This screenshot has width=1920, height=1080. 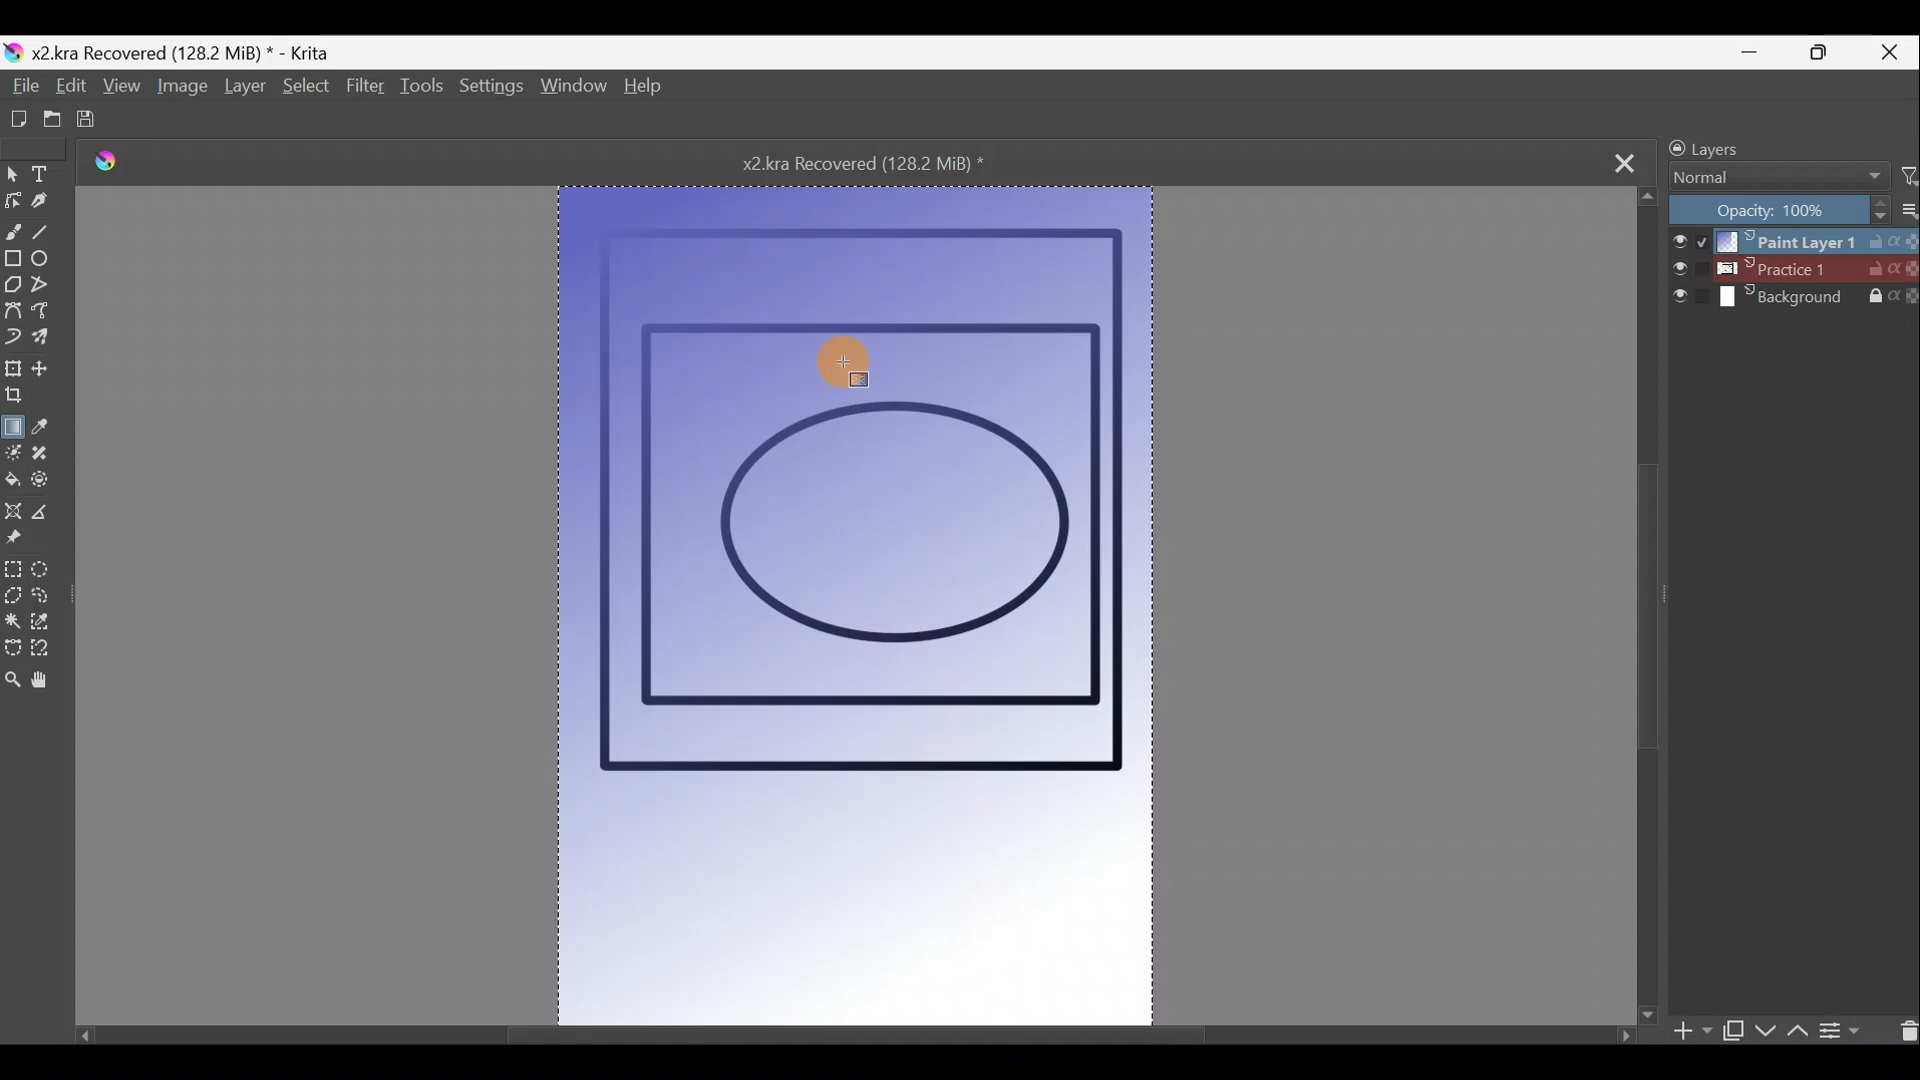 I want to click on Fill a contiguous area of colour with colour/fill a selection, so click(x=12, y=483).